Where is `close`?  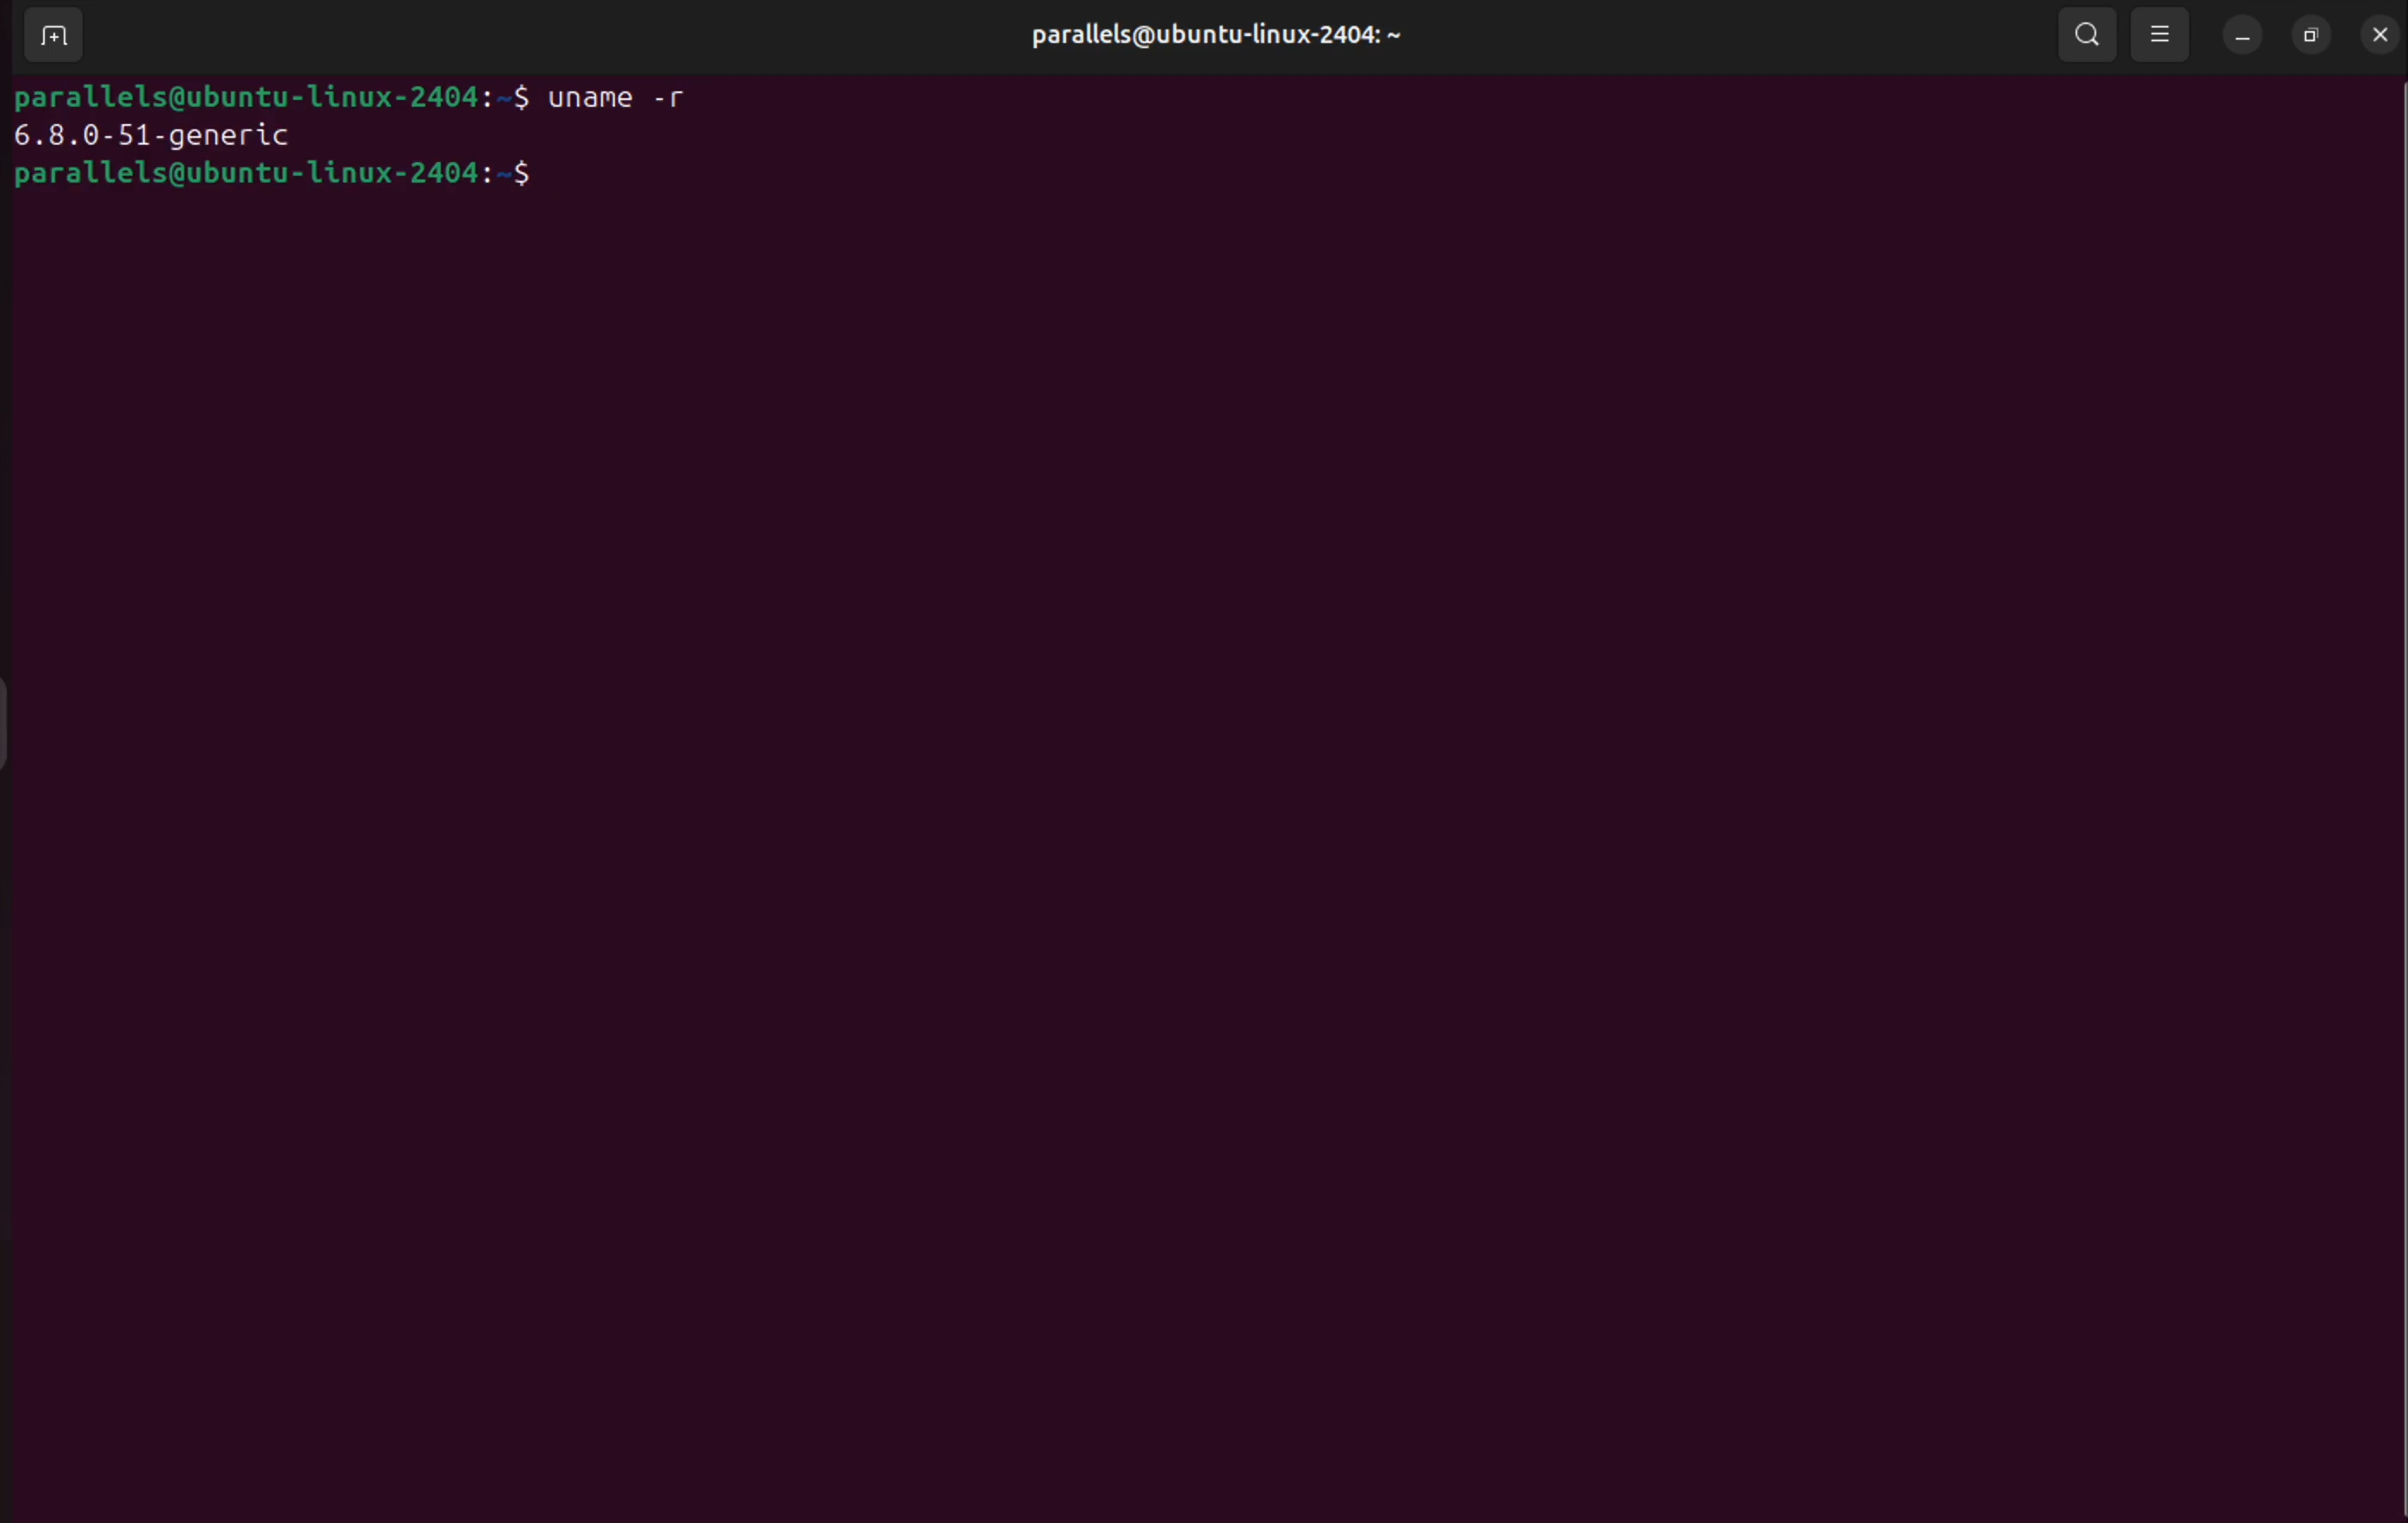
close is located at coordinates (2380, 30).